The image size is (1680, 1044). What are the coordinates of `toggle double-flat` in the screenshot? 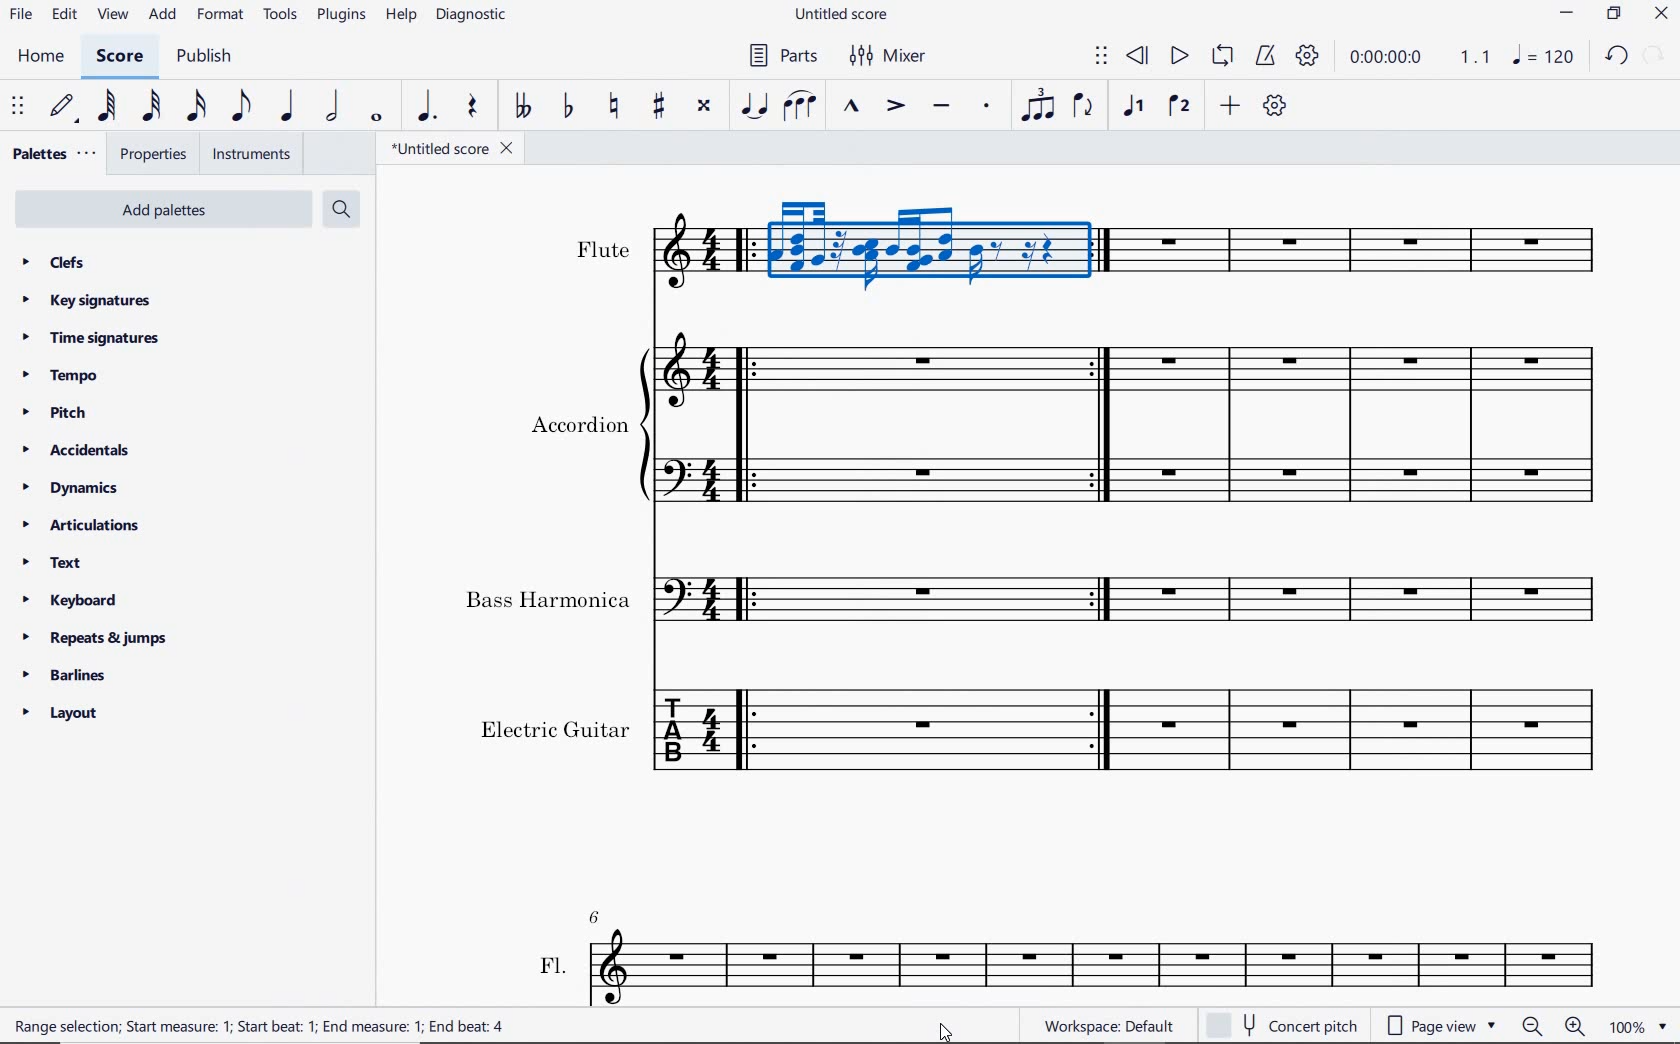 It's located at (522, 107).